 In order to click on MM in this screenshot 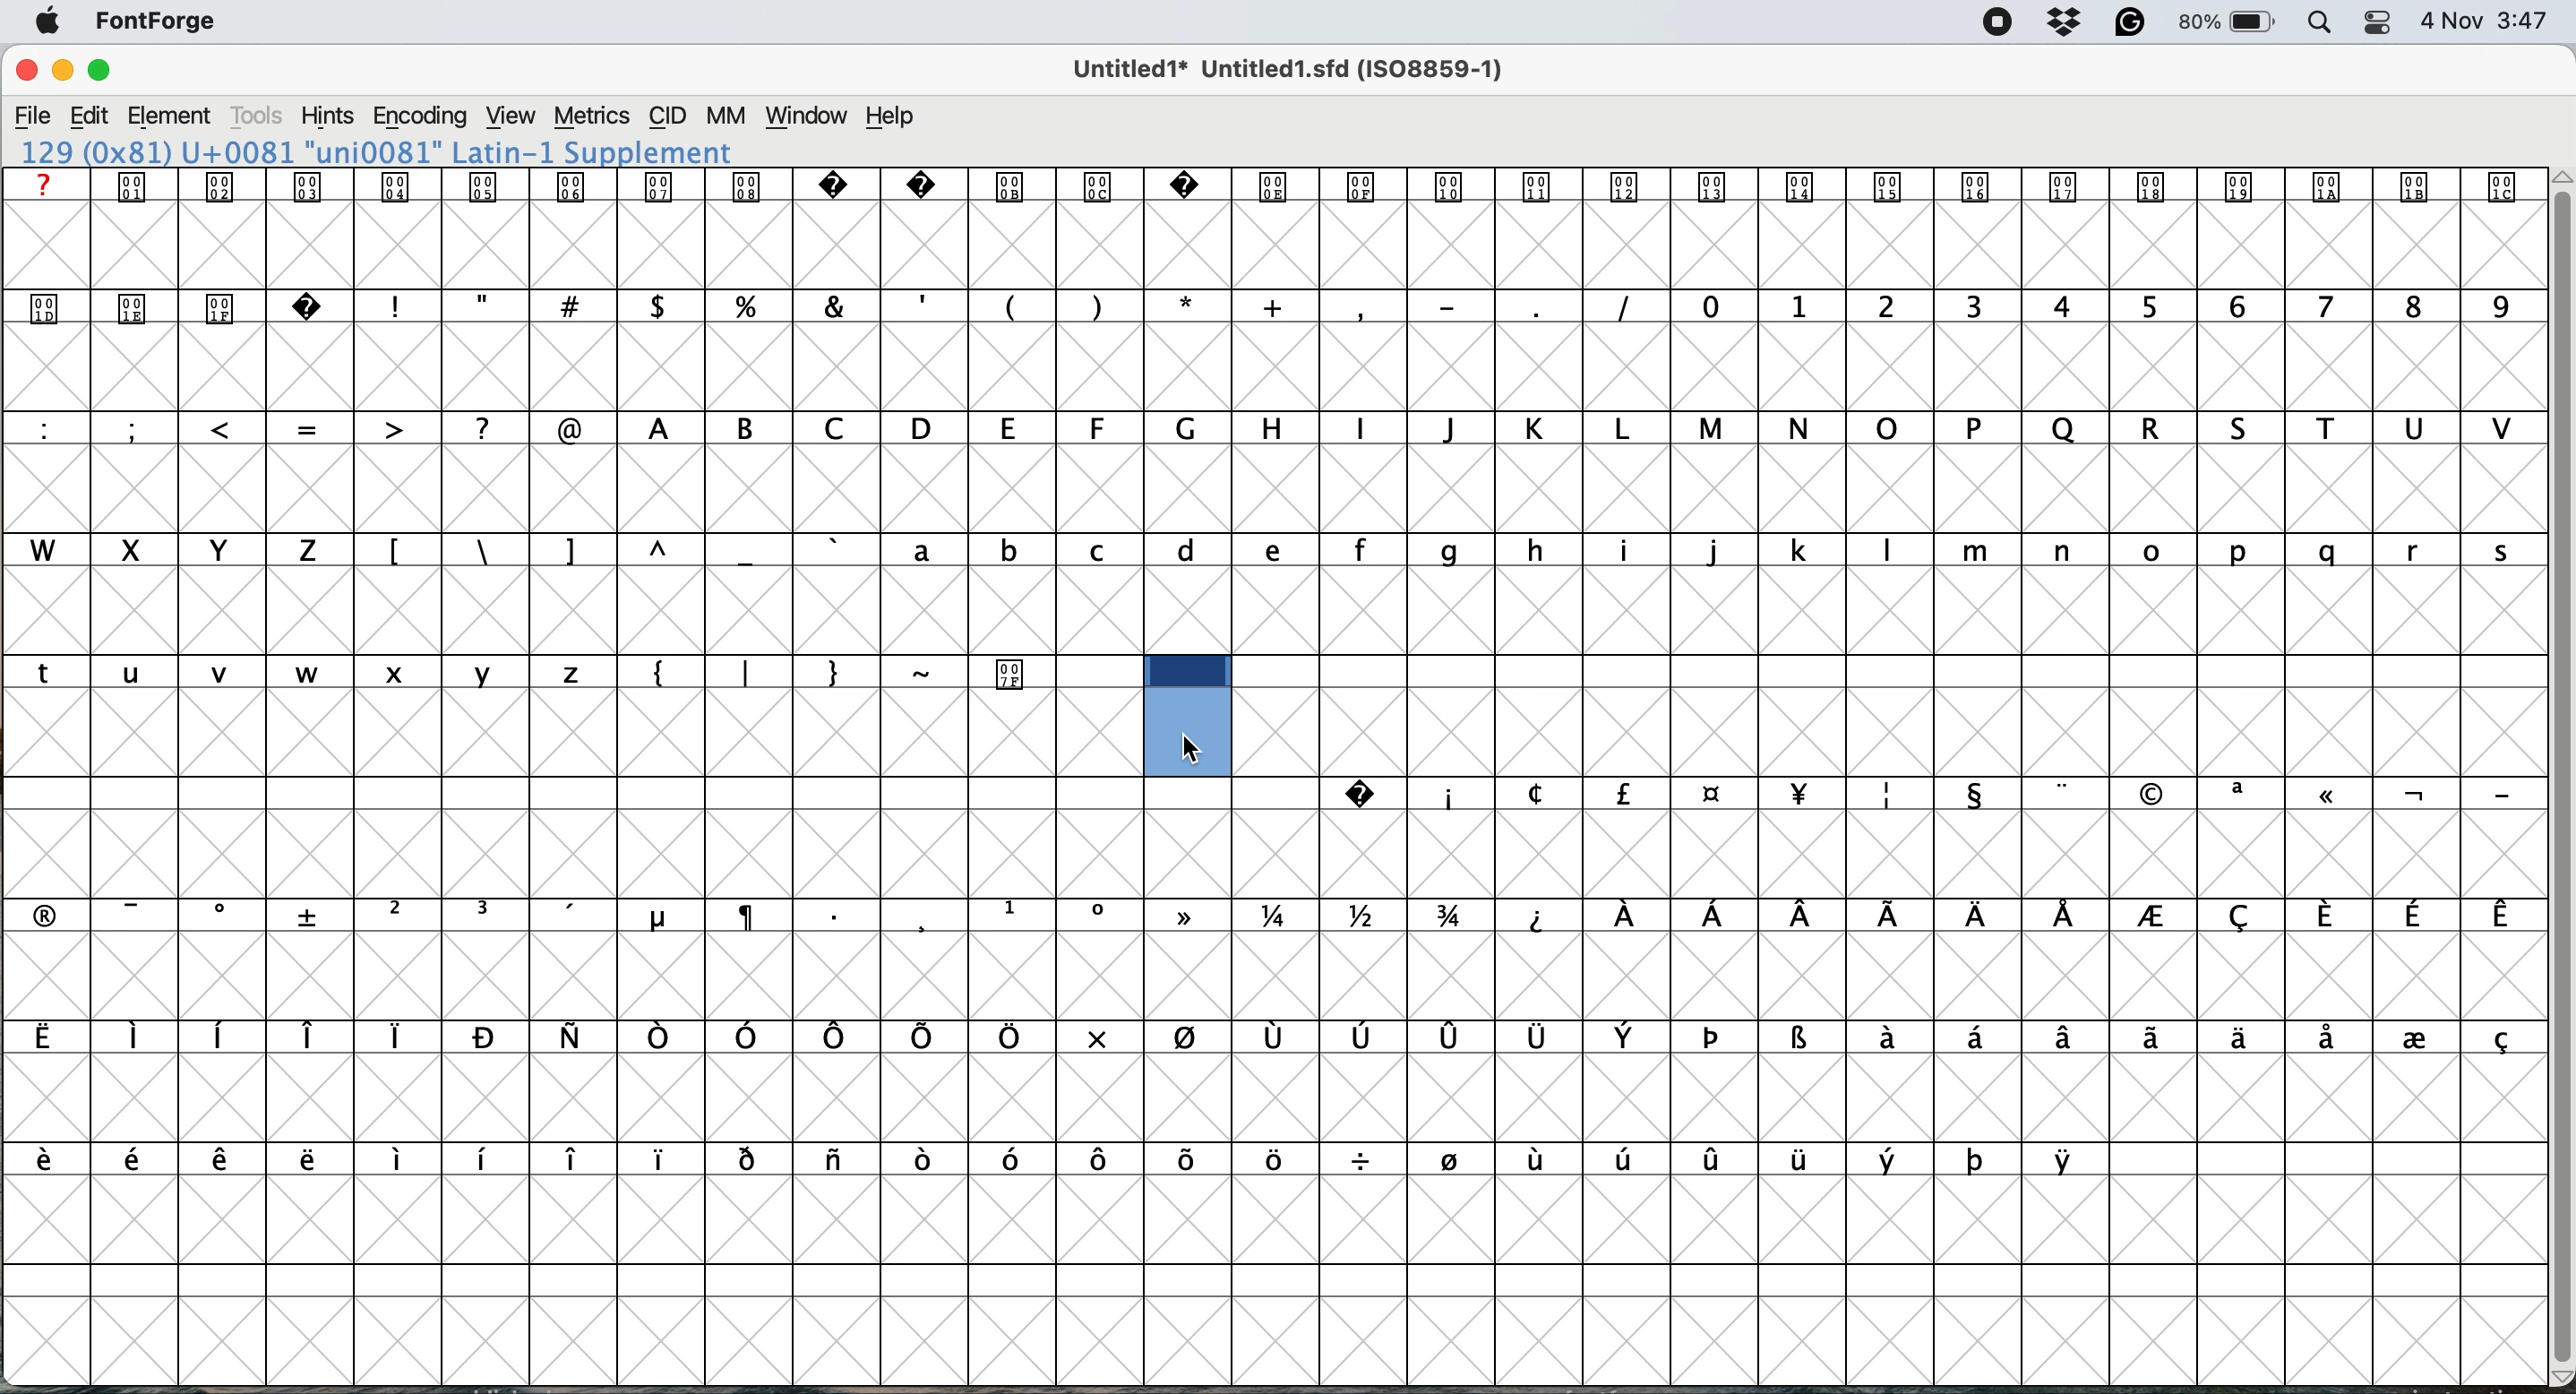, I will do `click(727, 117)`.